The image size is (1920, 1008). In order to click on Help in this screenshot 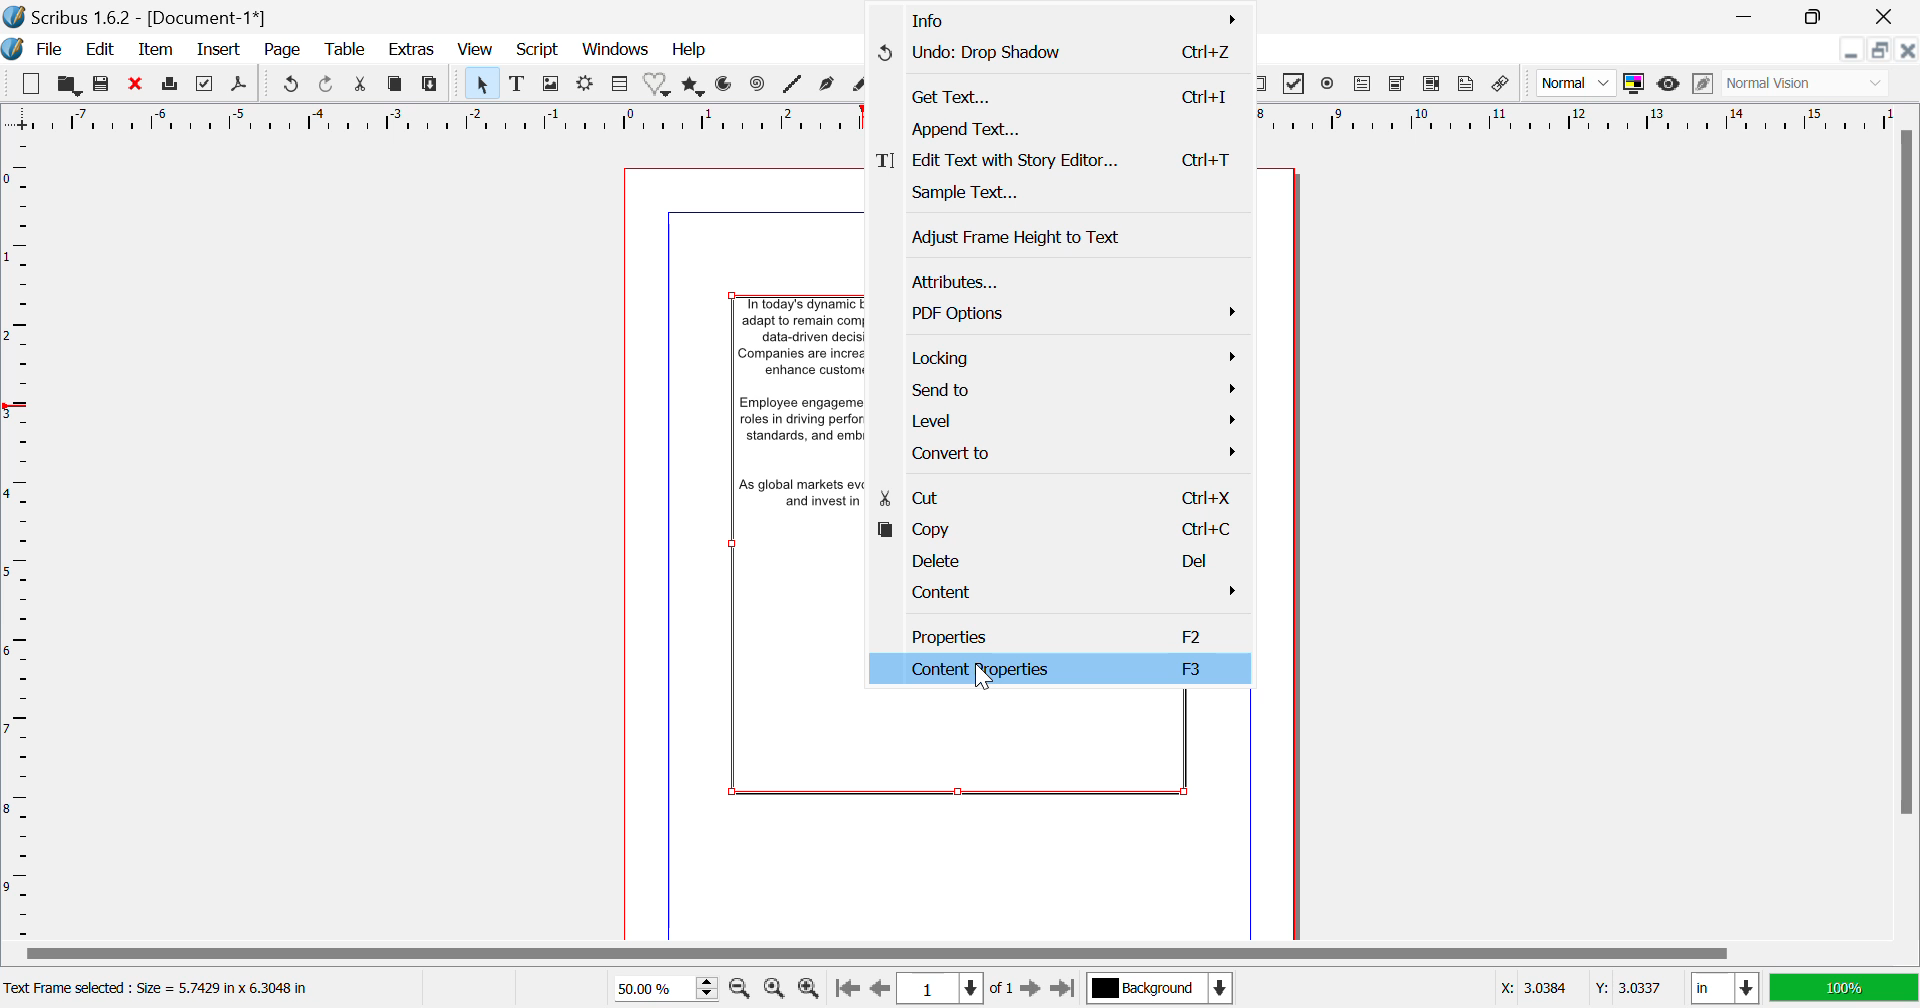, I will do `click(690, 50)`.